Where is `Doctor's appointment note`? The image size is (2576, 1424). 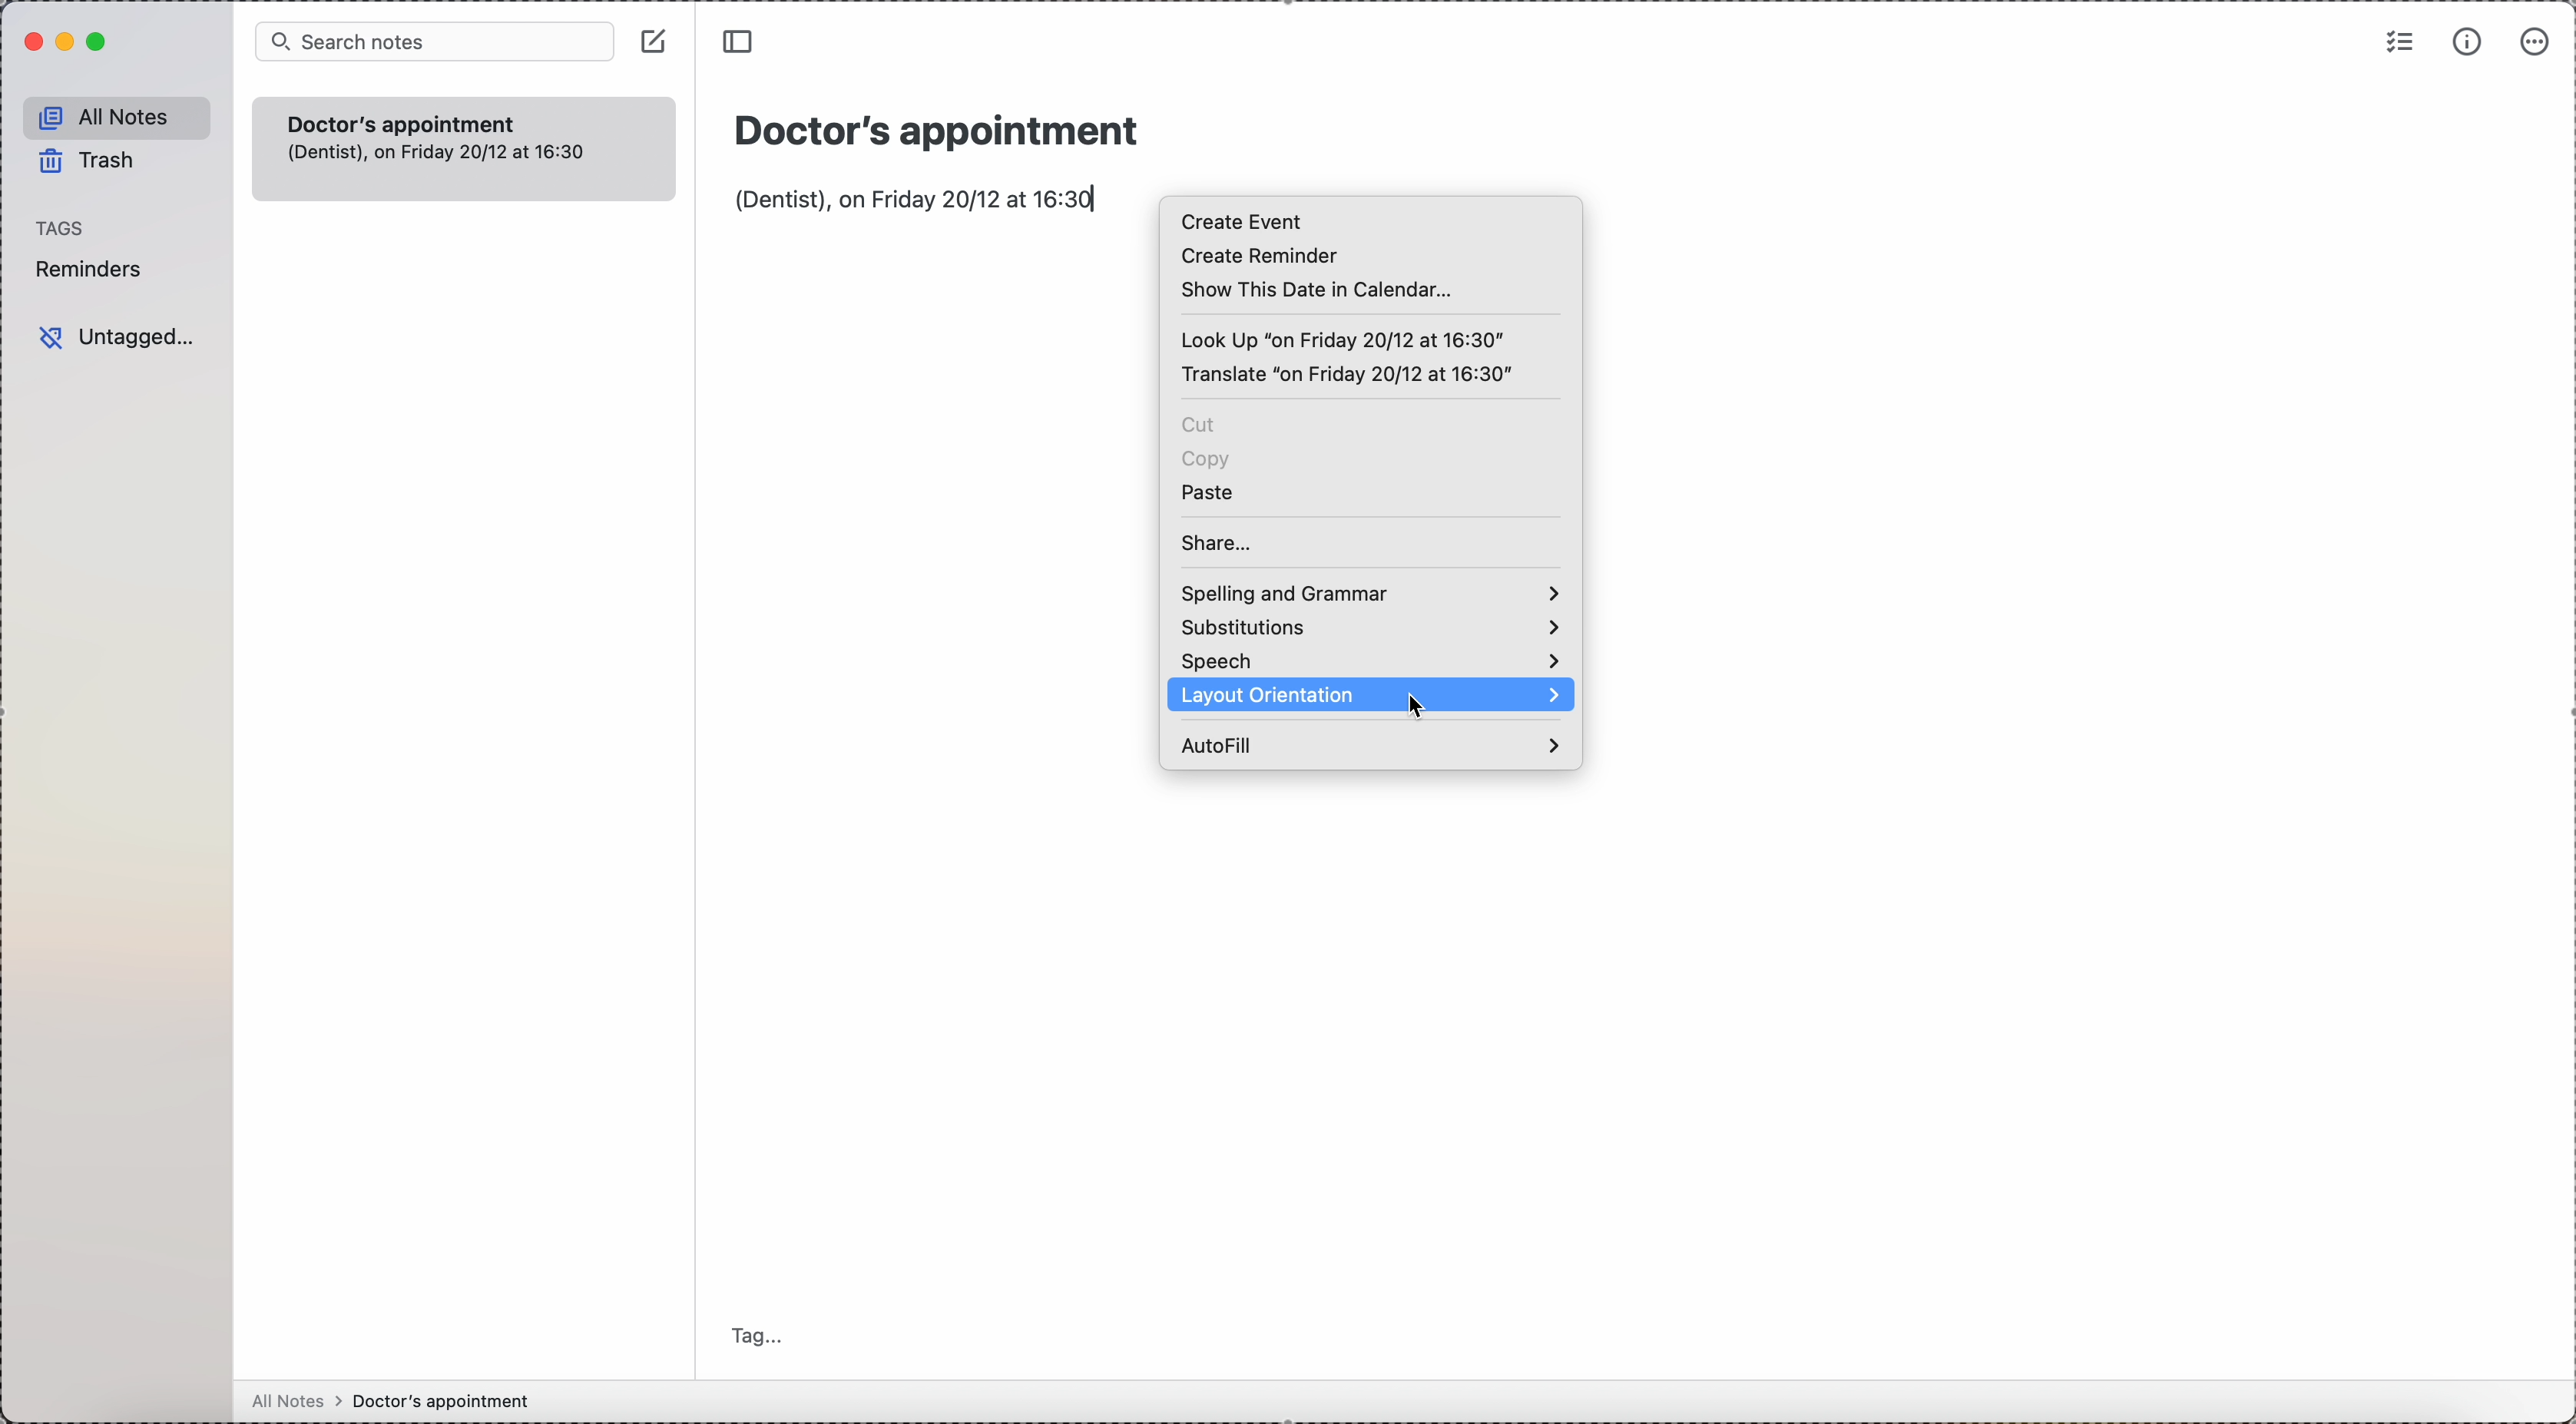 Doctor's appointment note is located at coordinates (462, 148).